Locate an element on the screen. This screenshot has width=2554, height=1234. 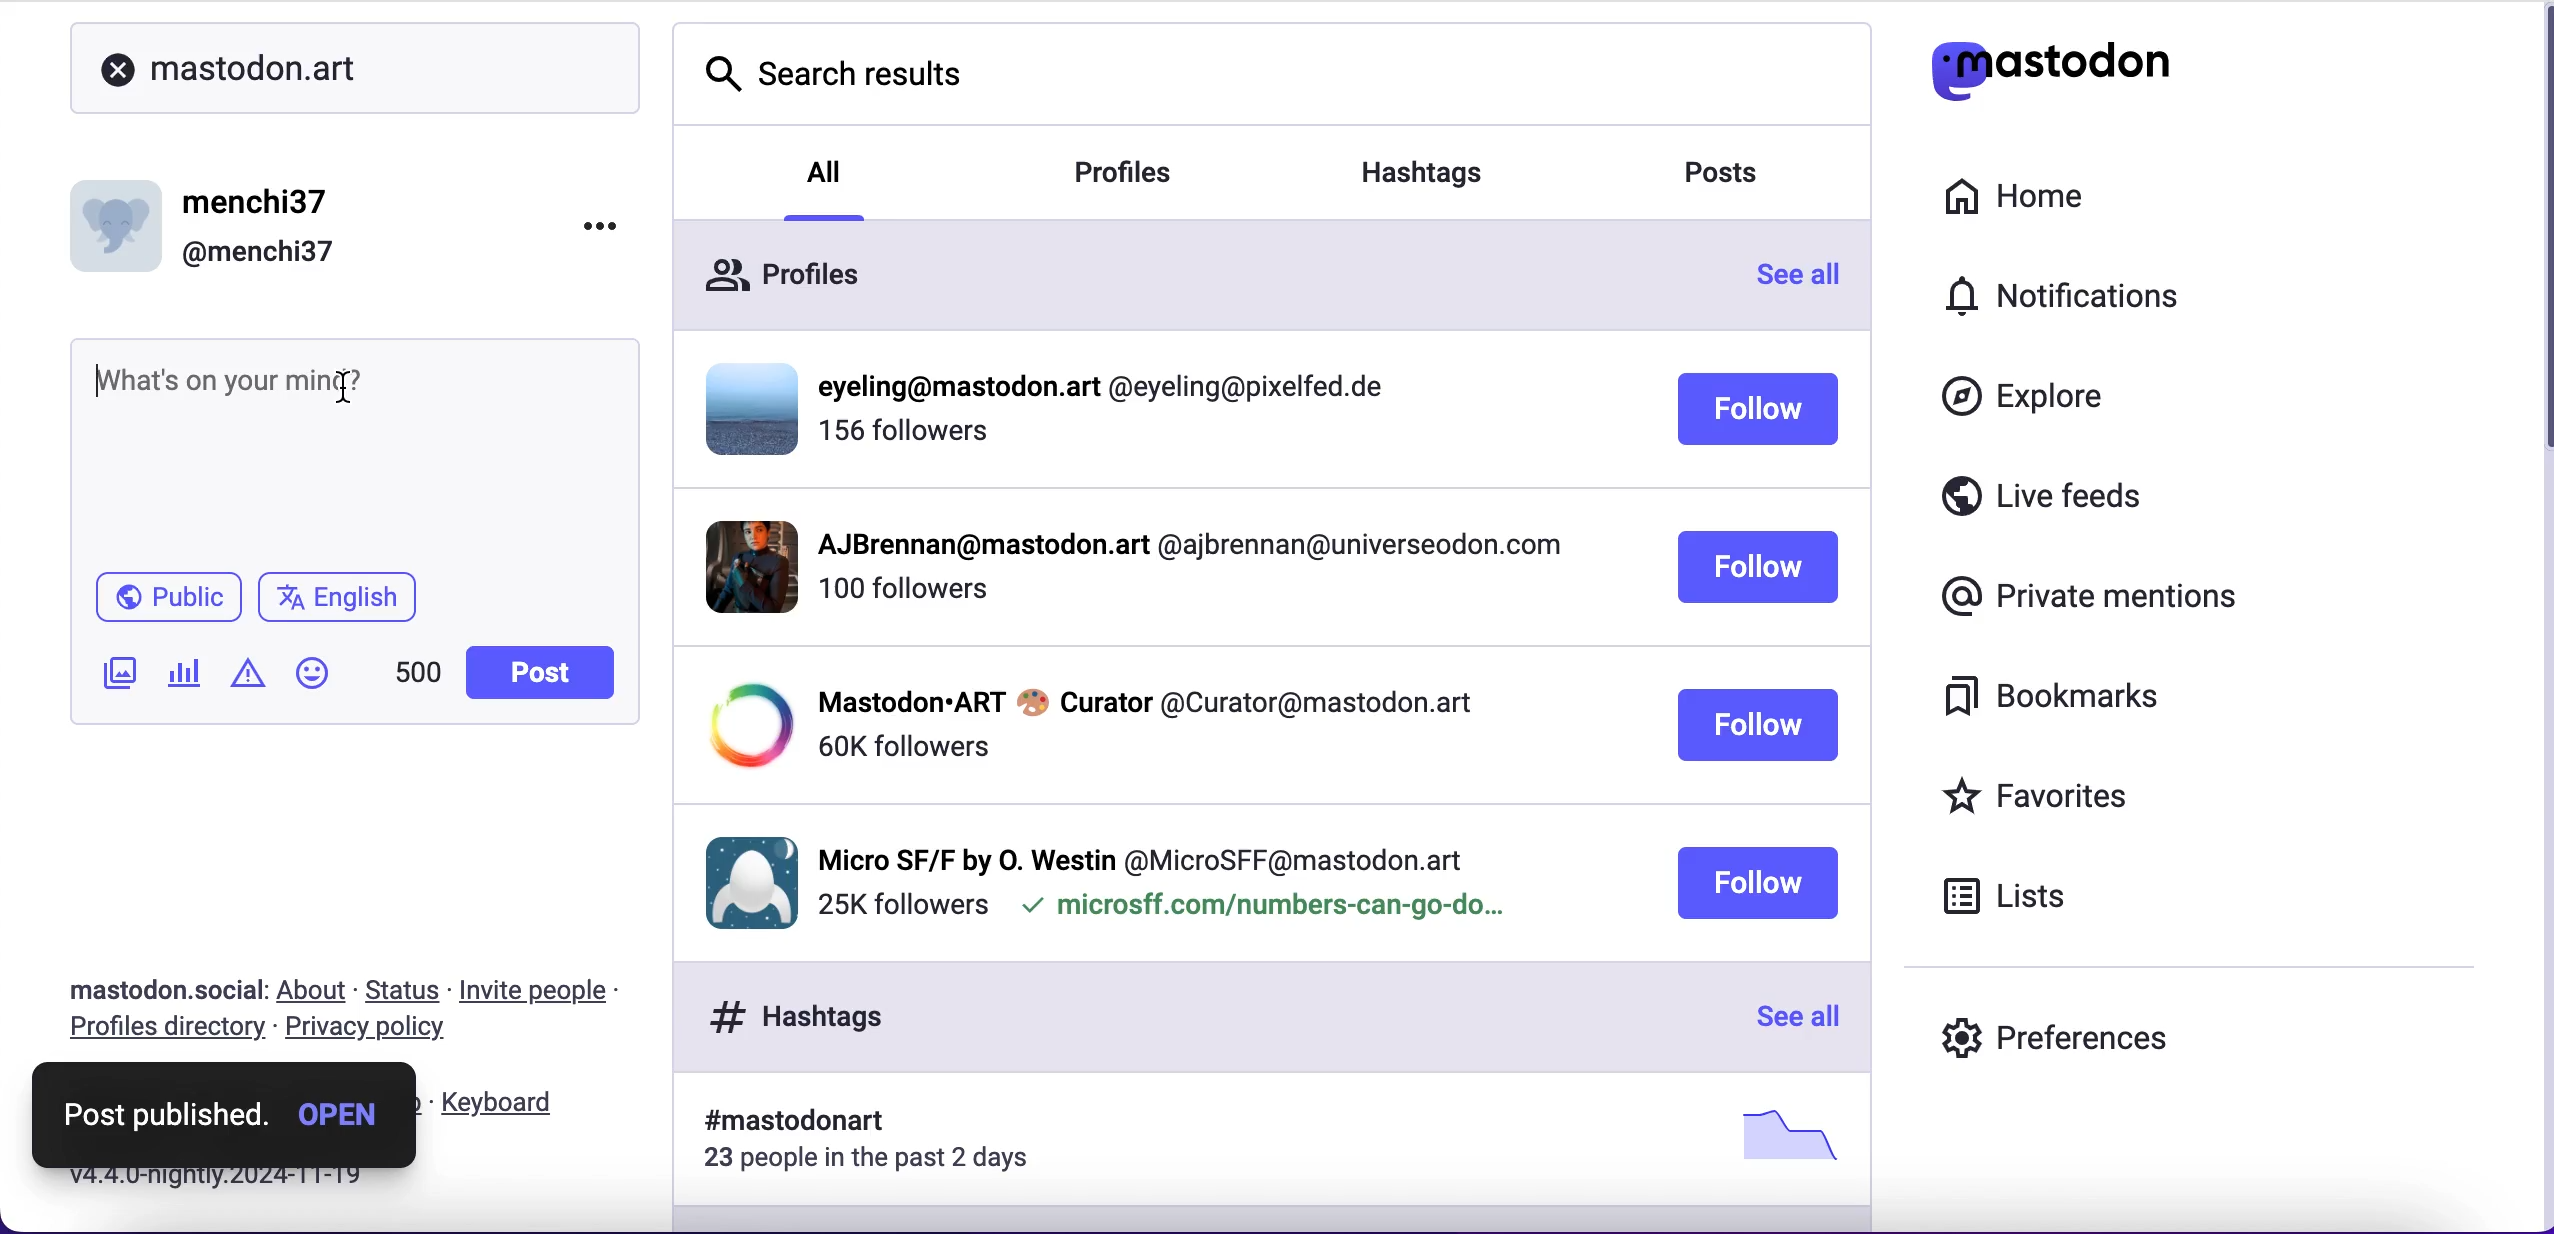
profile is located at coordinates (1186, 546).